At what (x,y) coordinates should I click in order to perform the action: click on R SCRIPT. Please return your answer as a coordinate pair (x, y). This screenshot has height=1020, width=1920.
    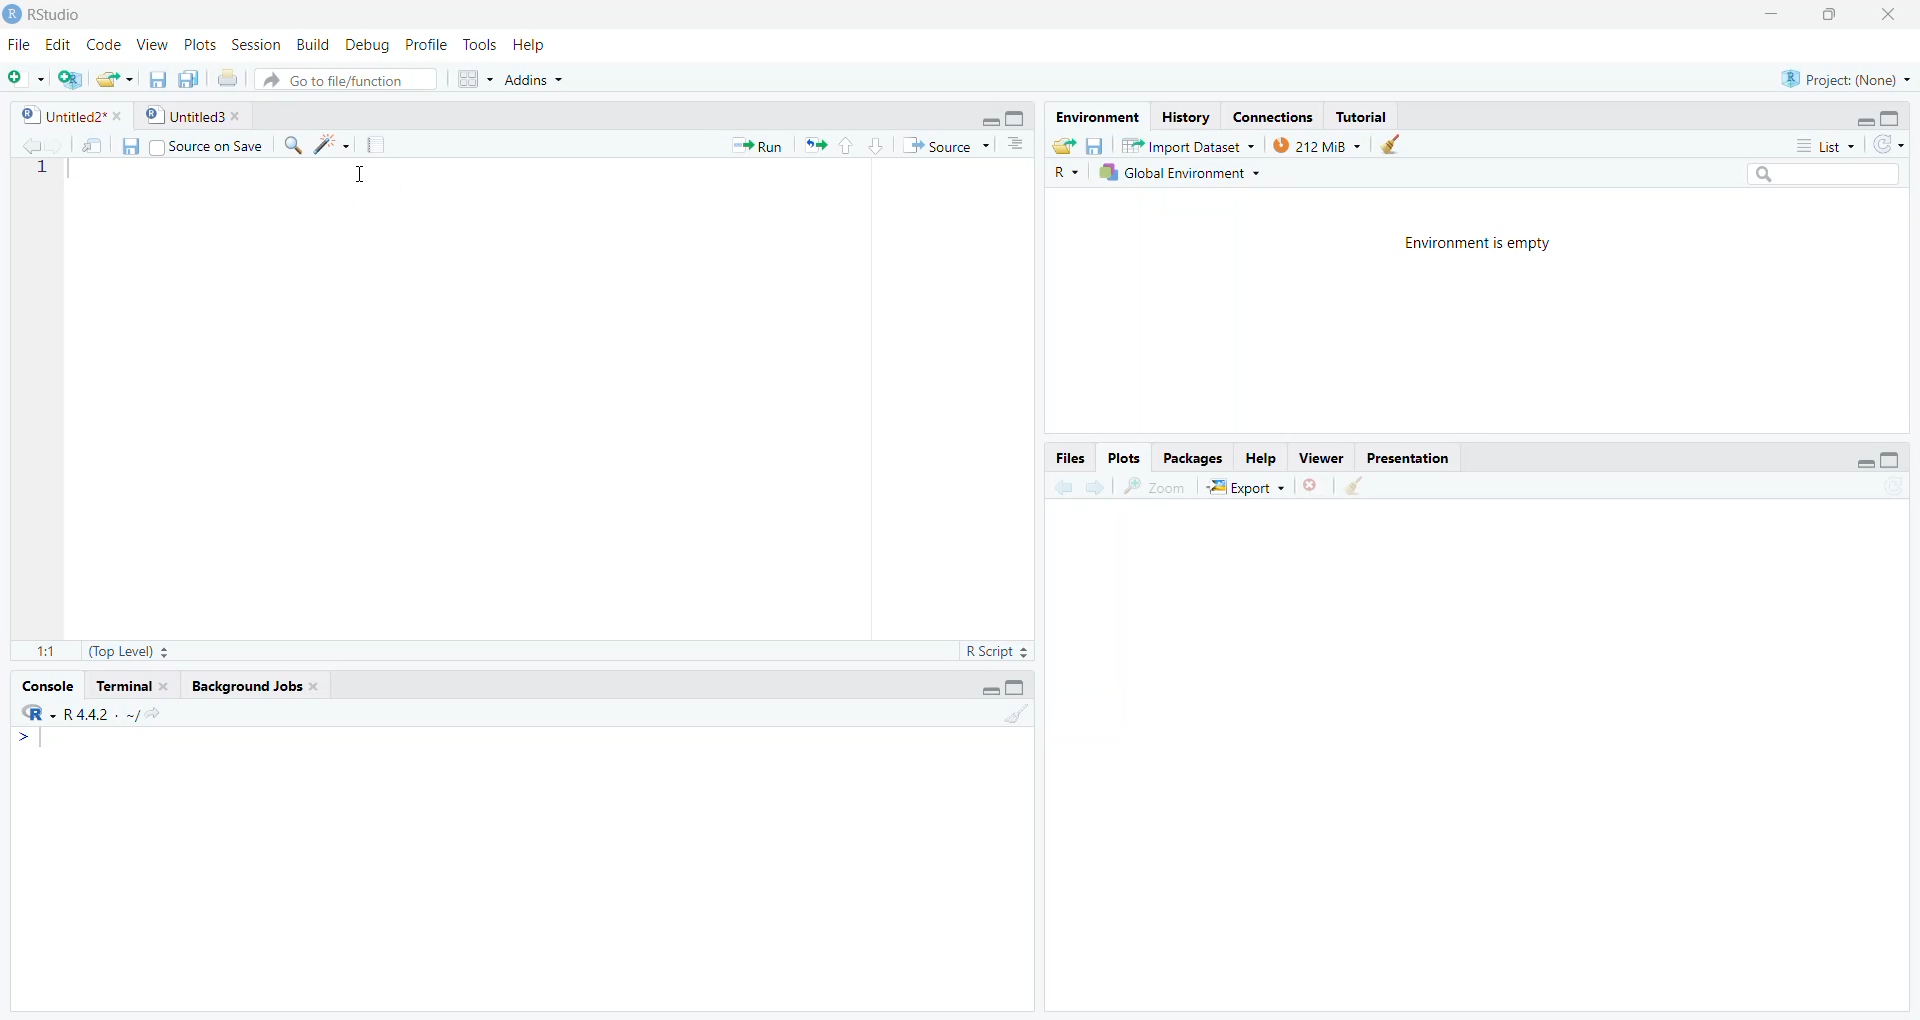
    Looking at the image, I should click on (993, 650).